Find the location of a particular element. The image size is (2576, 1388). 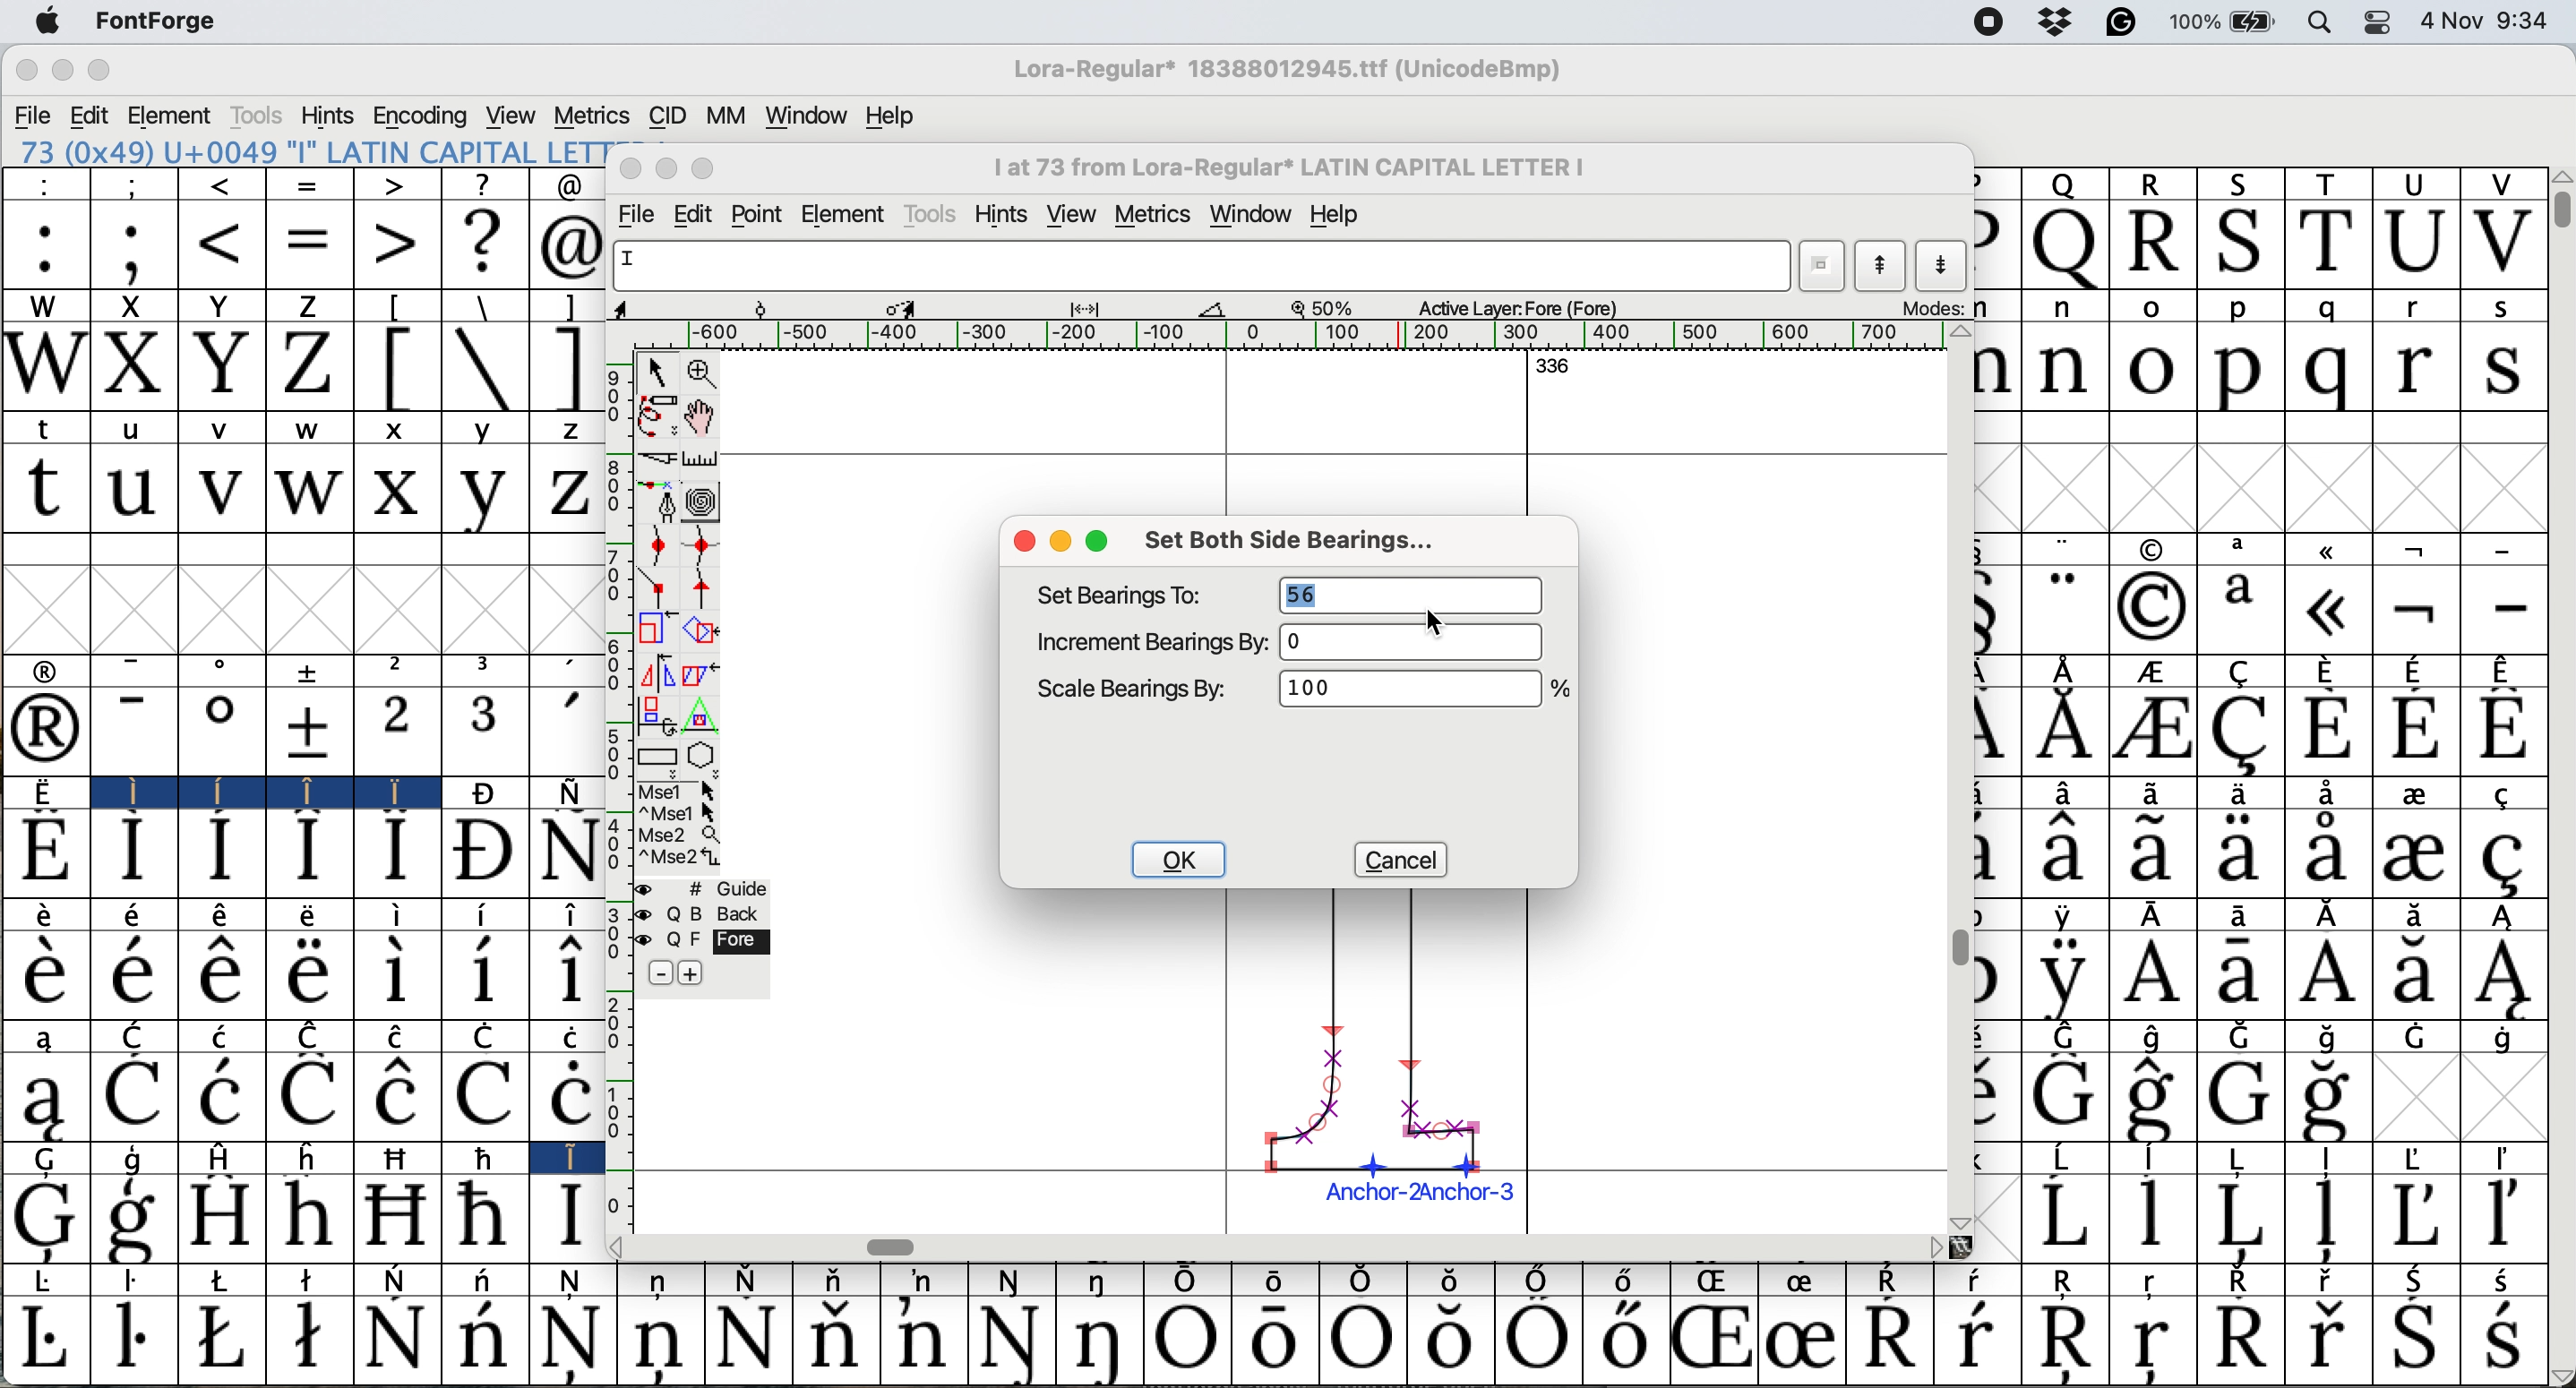

Symbol is located at coordinates (1274, 1280).